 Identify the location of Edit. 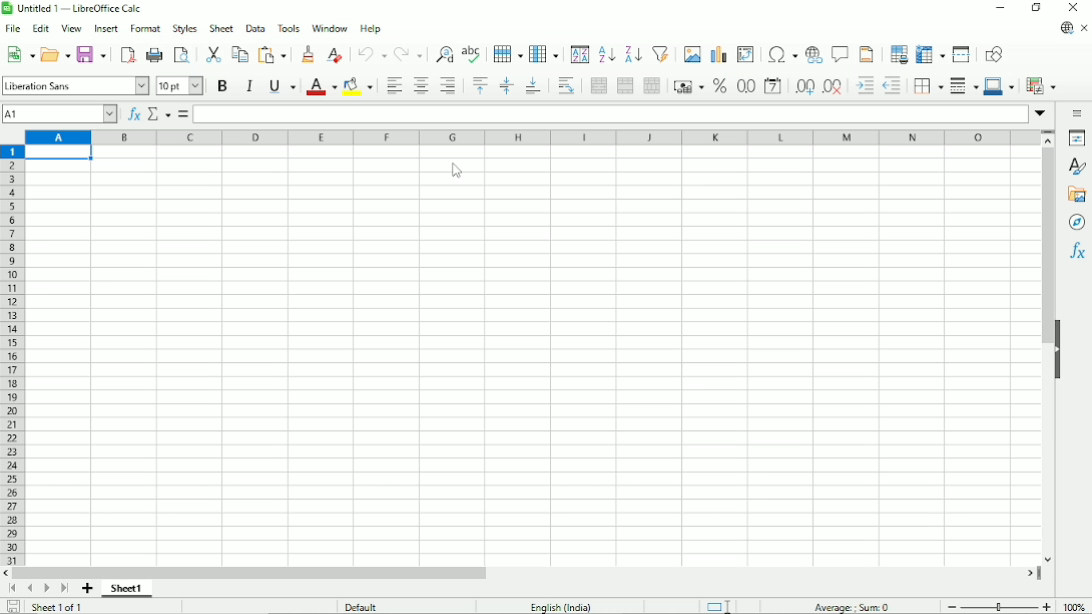
(42, 28).